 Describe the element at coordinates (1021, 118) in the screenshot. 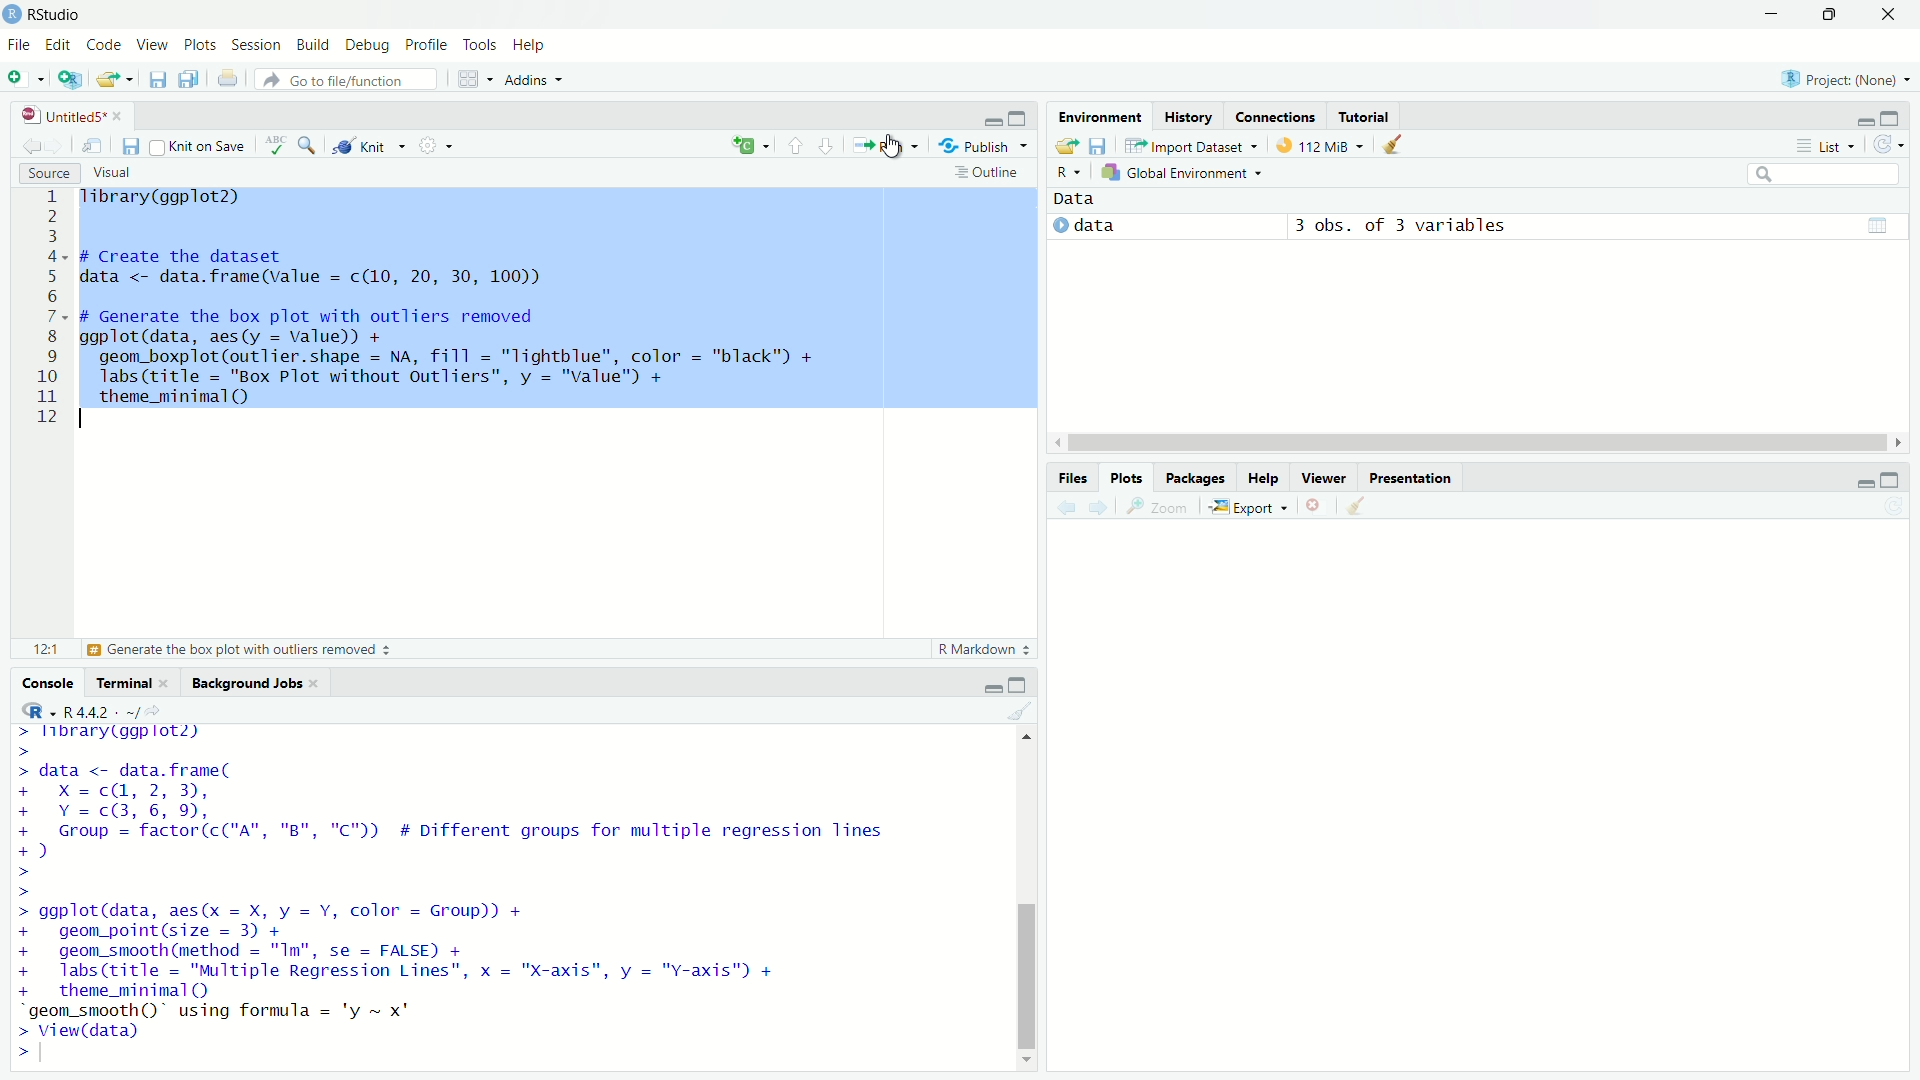

I see `maximise` at that location.